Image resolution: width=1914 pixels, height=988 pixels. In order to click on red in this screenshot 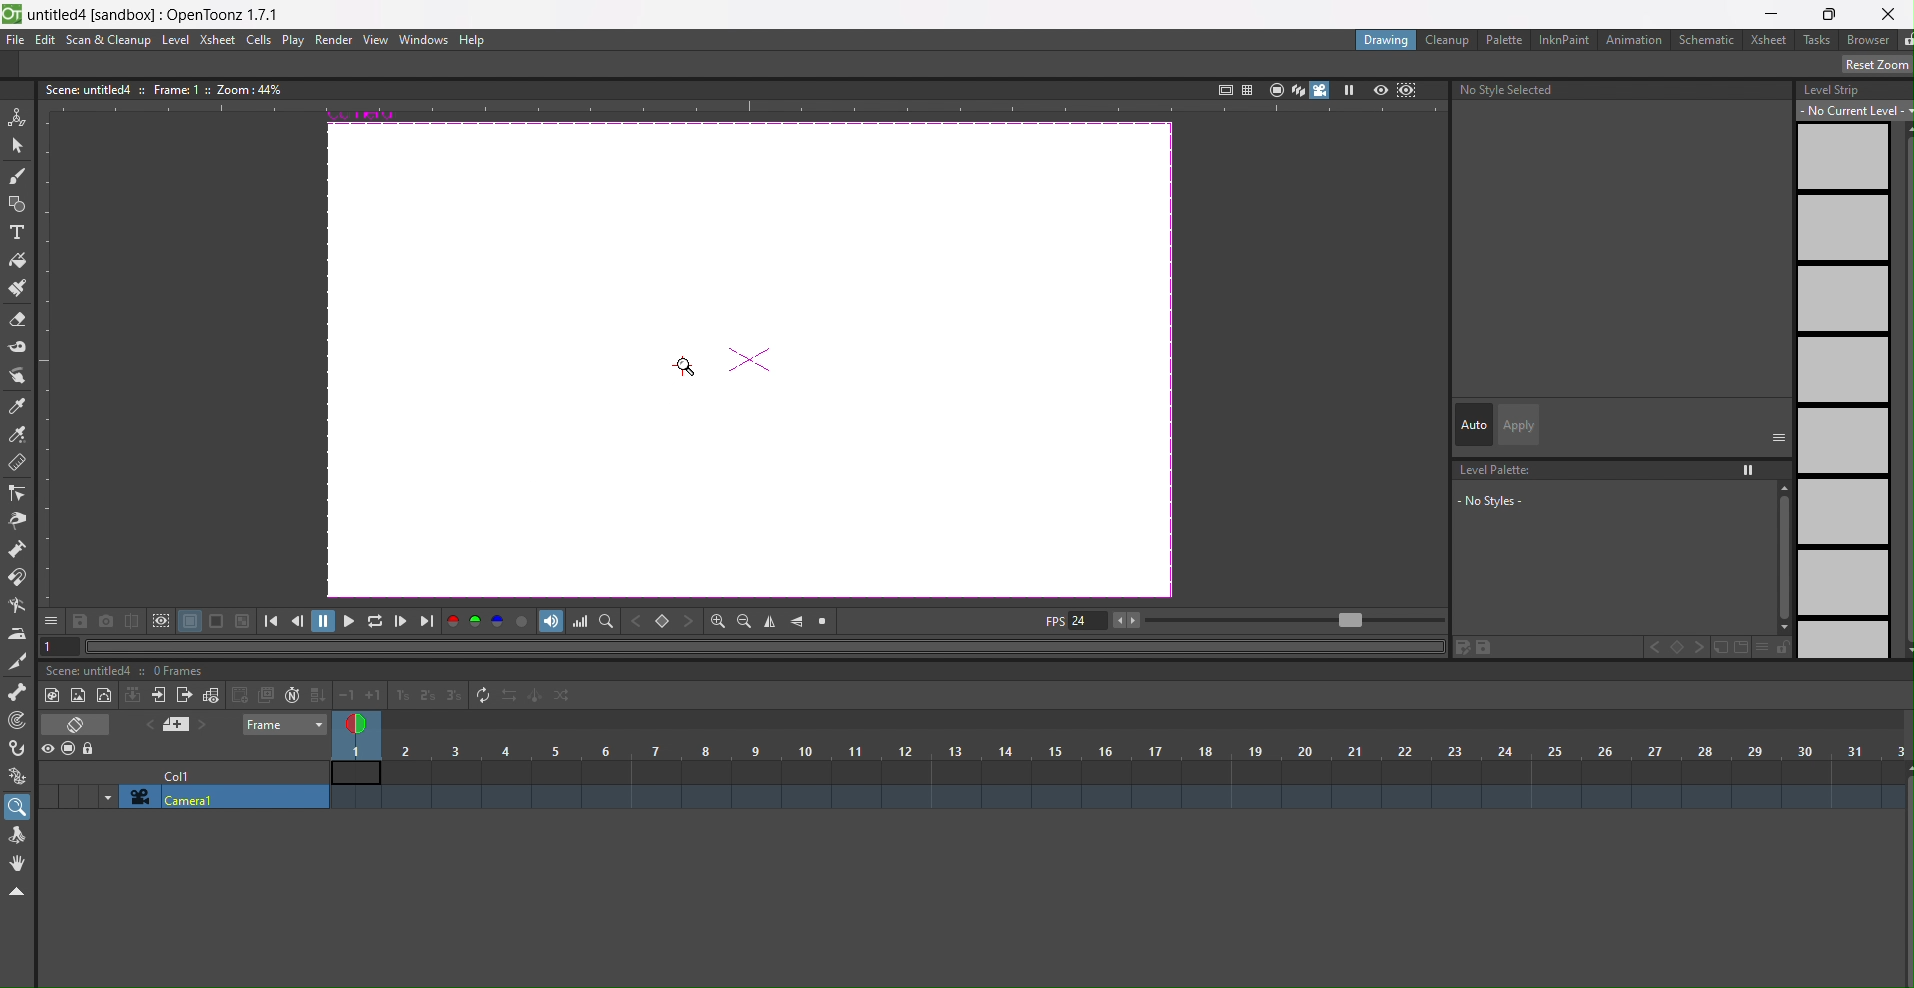, I will do `click(453, 622)`.